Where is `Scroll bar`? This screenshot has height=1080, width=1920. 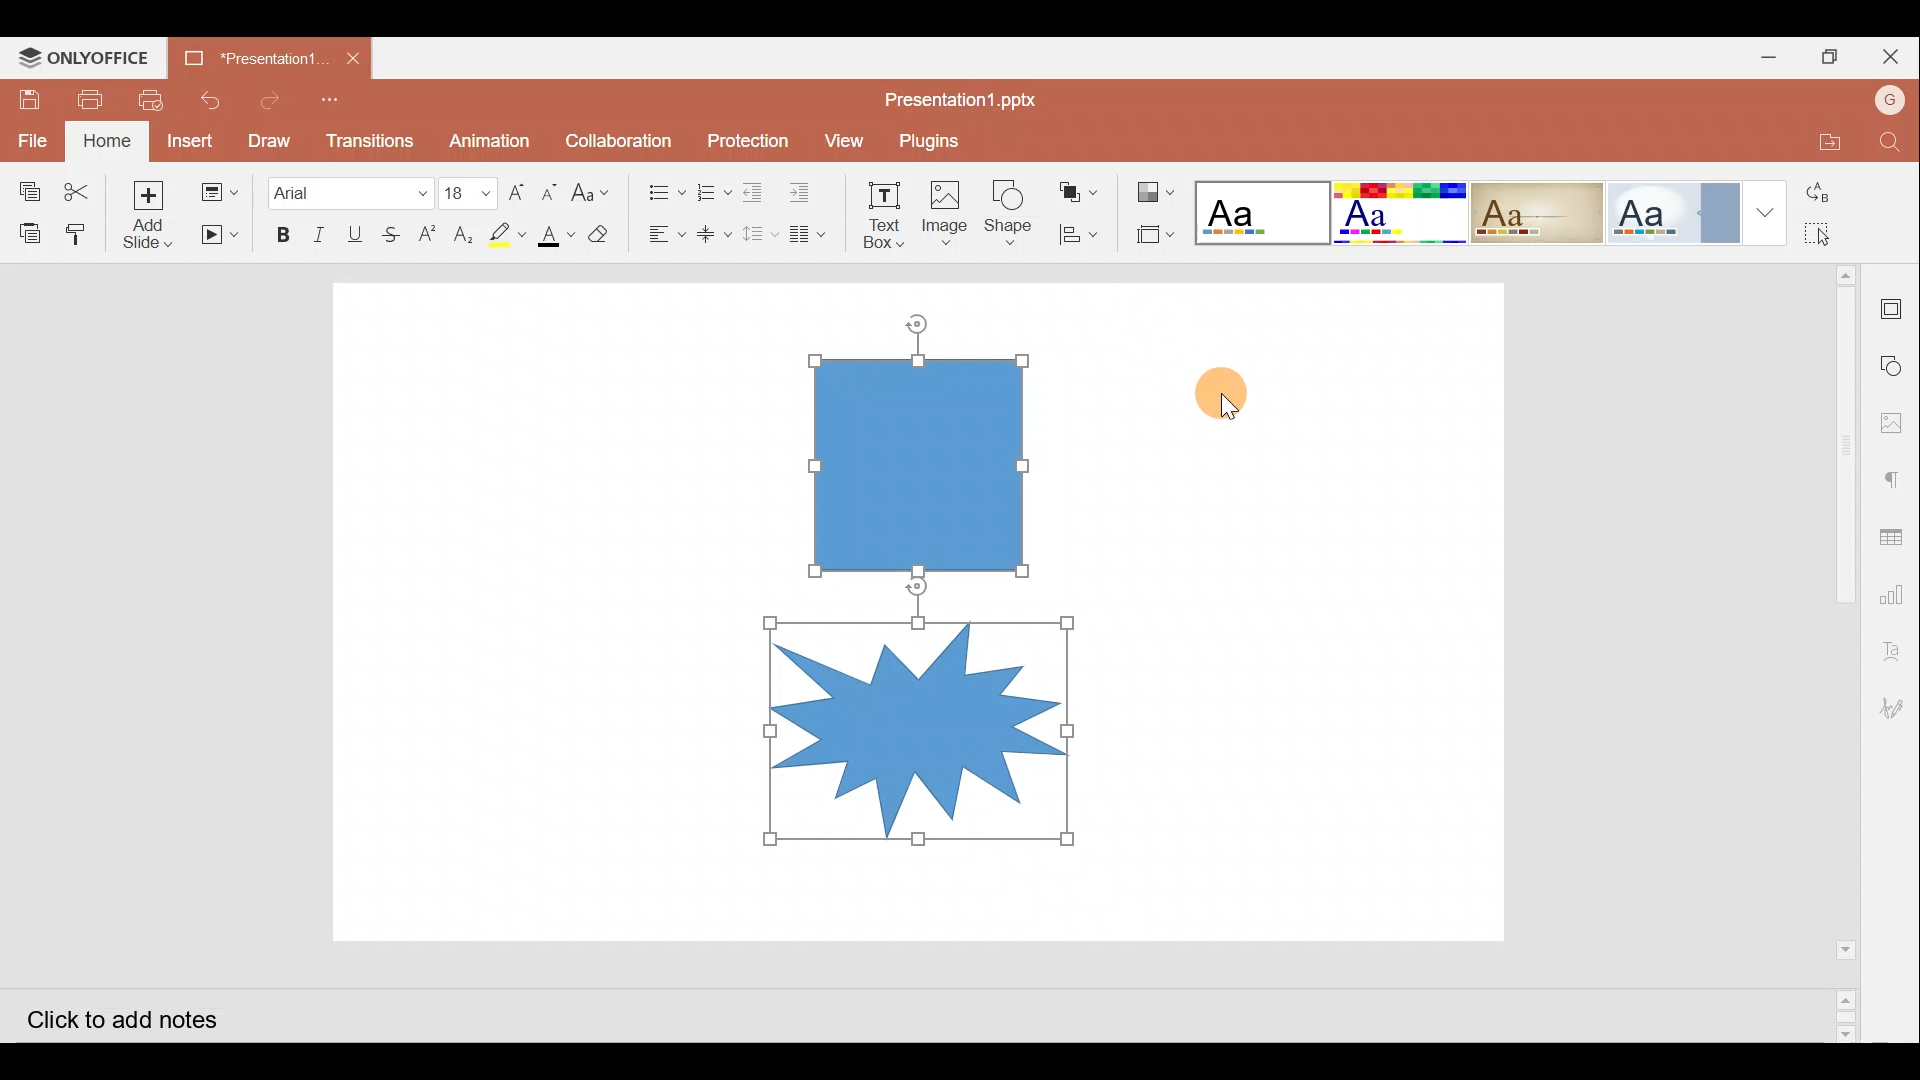
Scroll bar is located at coordinates (1832, 652).